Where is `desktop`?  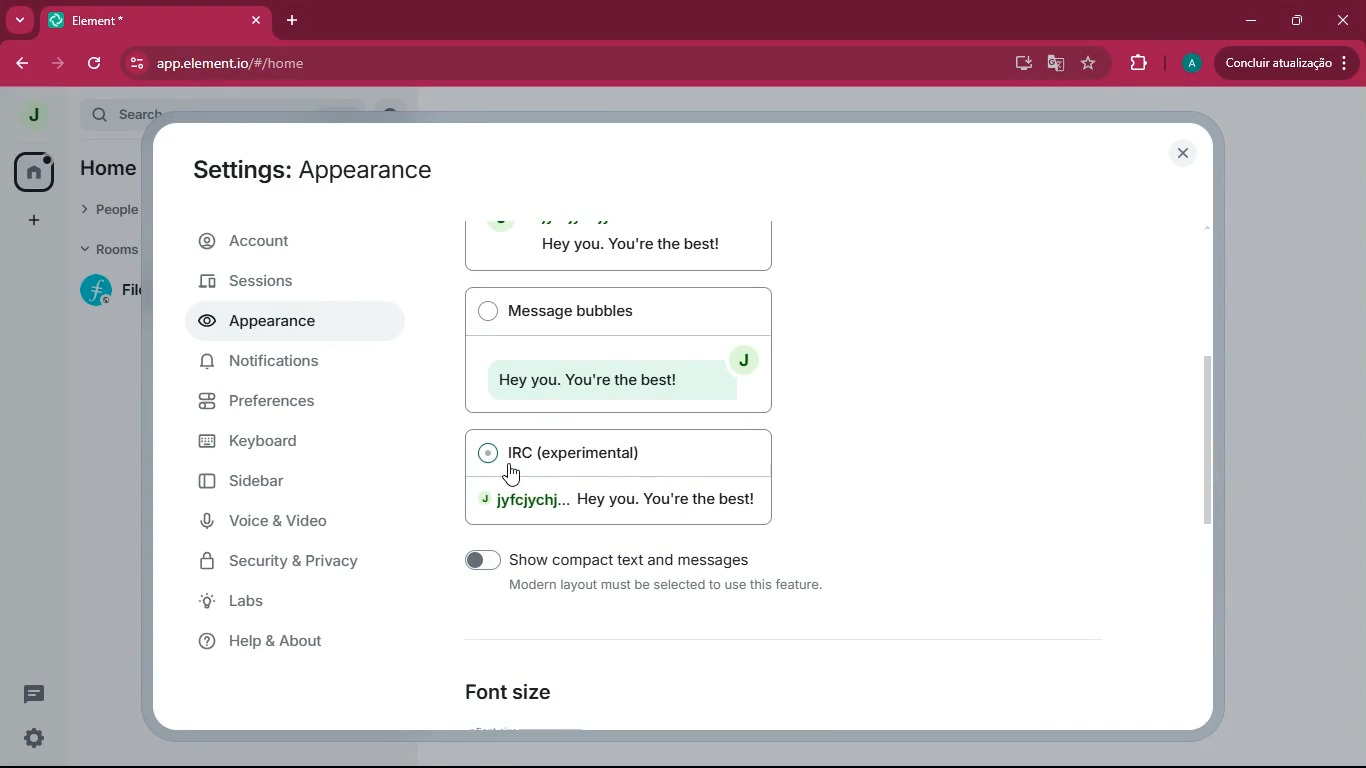 desktop is located at coordinates (1020, 64).